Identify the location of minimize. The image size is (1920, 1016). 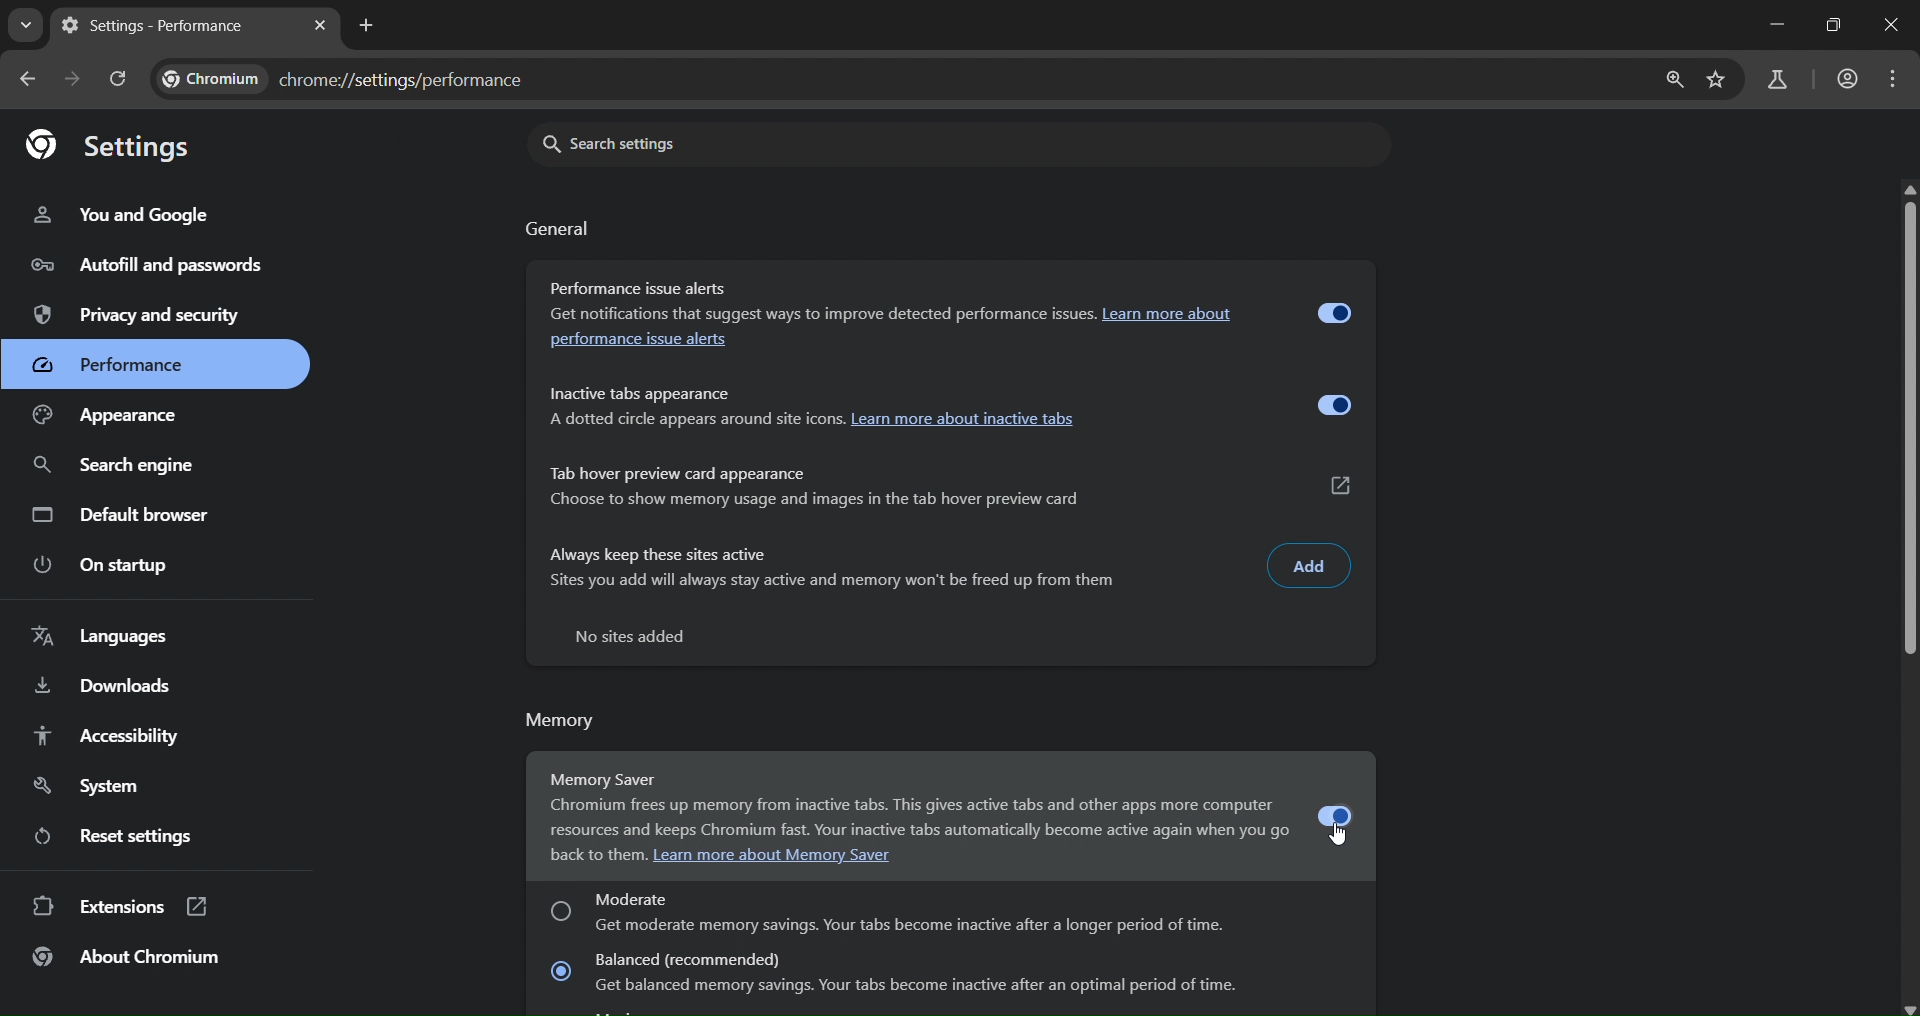
(1771, 22).